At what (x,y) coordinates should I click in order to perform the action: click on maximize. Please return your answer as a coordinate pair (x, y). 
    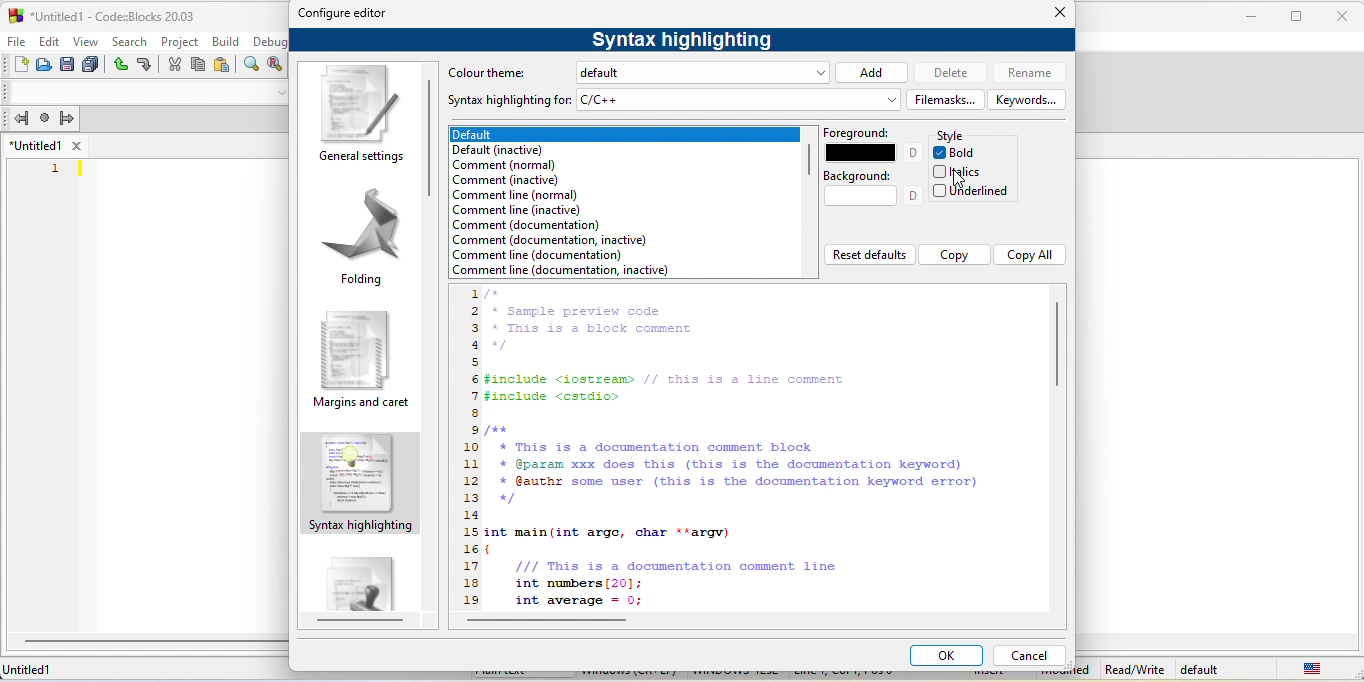
    Looking at the image, I should click on (1297, 17).